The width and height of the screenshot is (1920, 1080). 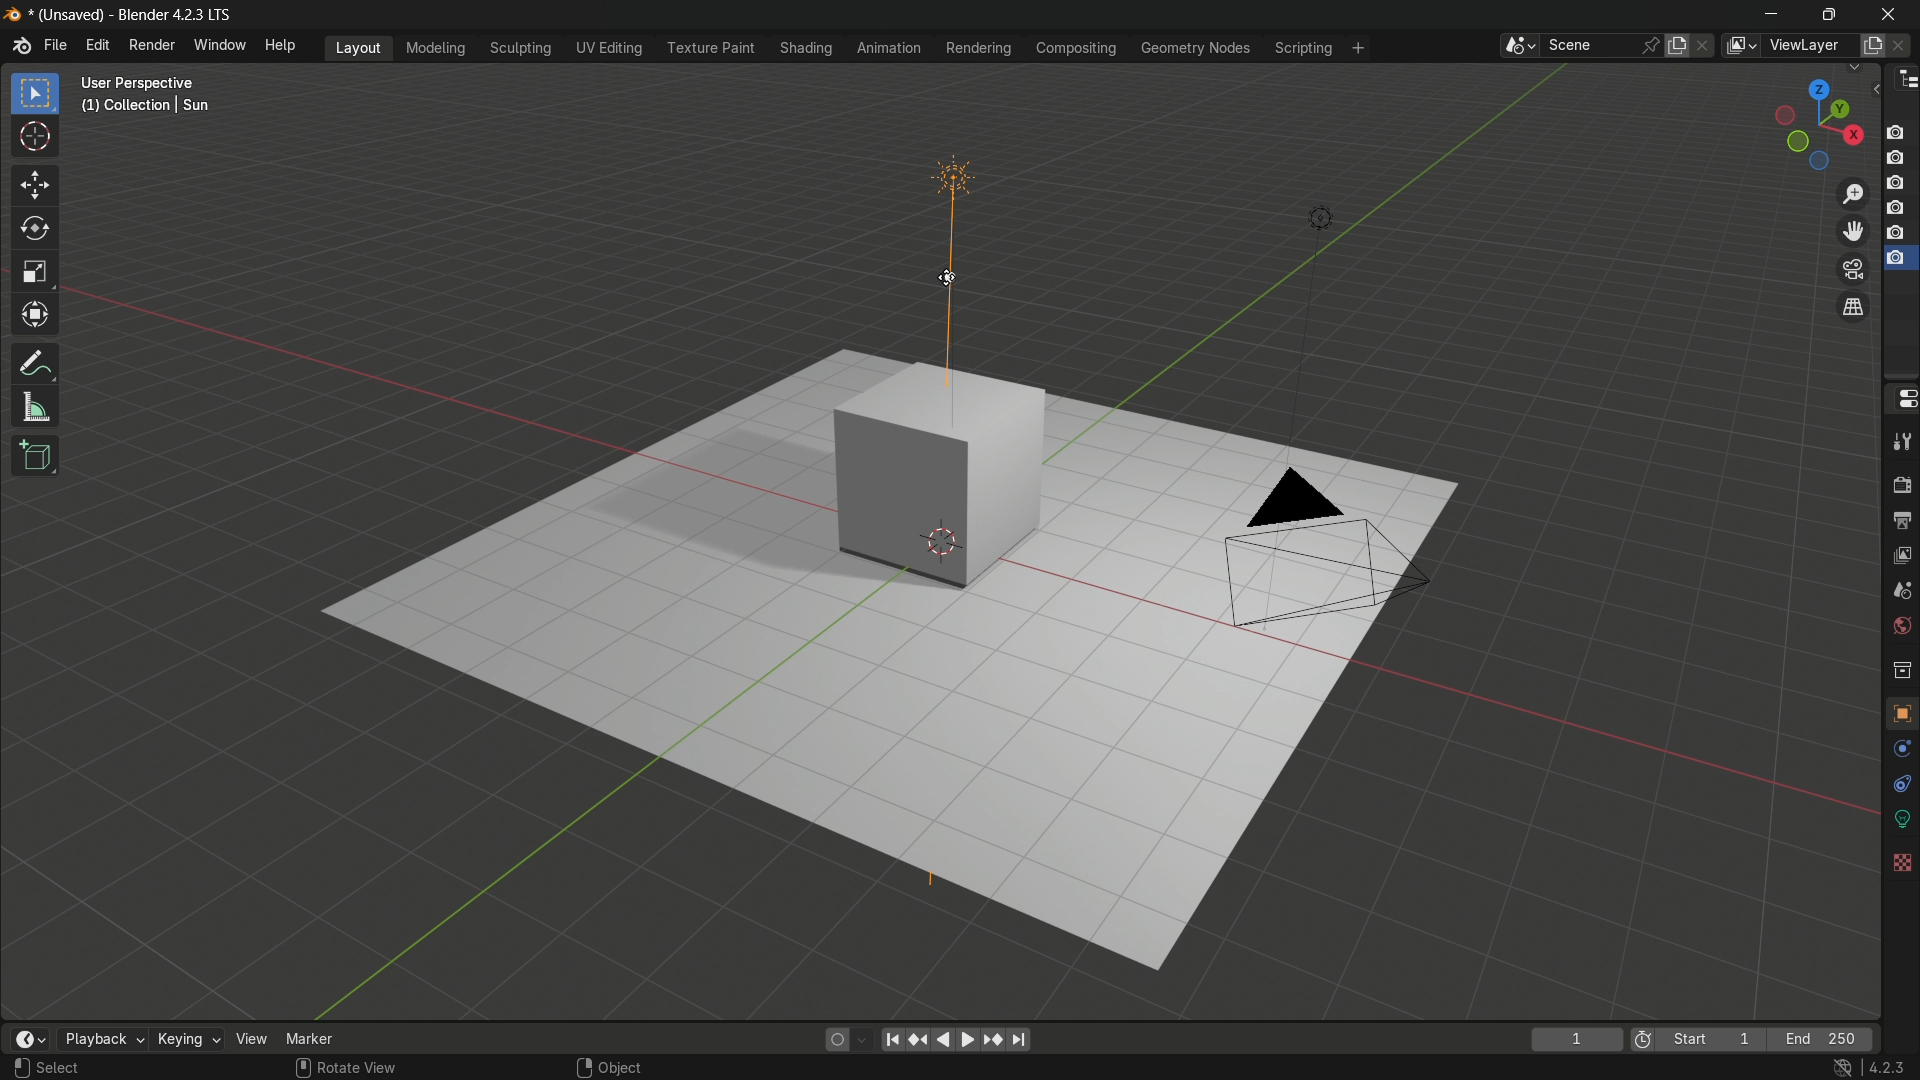 What do you see at coordinates (957, 1040) in the screenshot?
I see `play animation` at bounding box center [957, 1040].